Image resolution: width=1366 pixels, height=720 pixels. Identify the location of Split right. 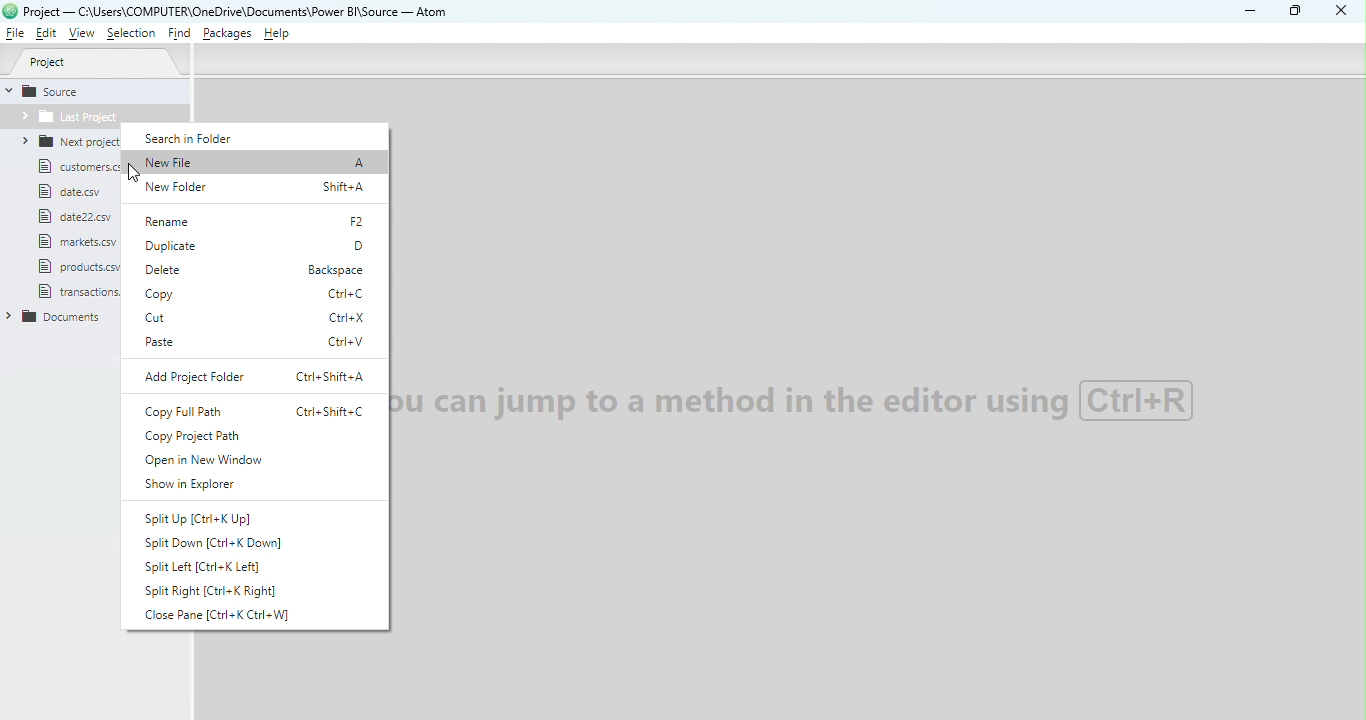
(211, 592).